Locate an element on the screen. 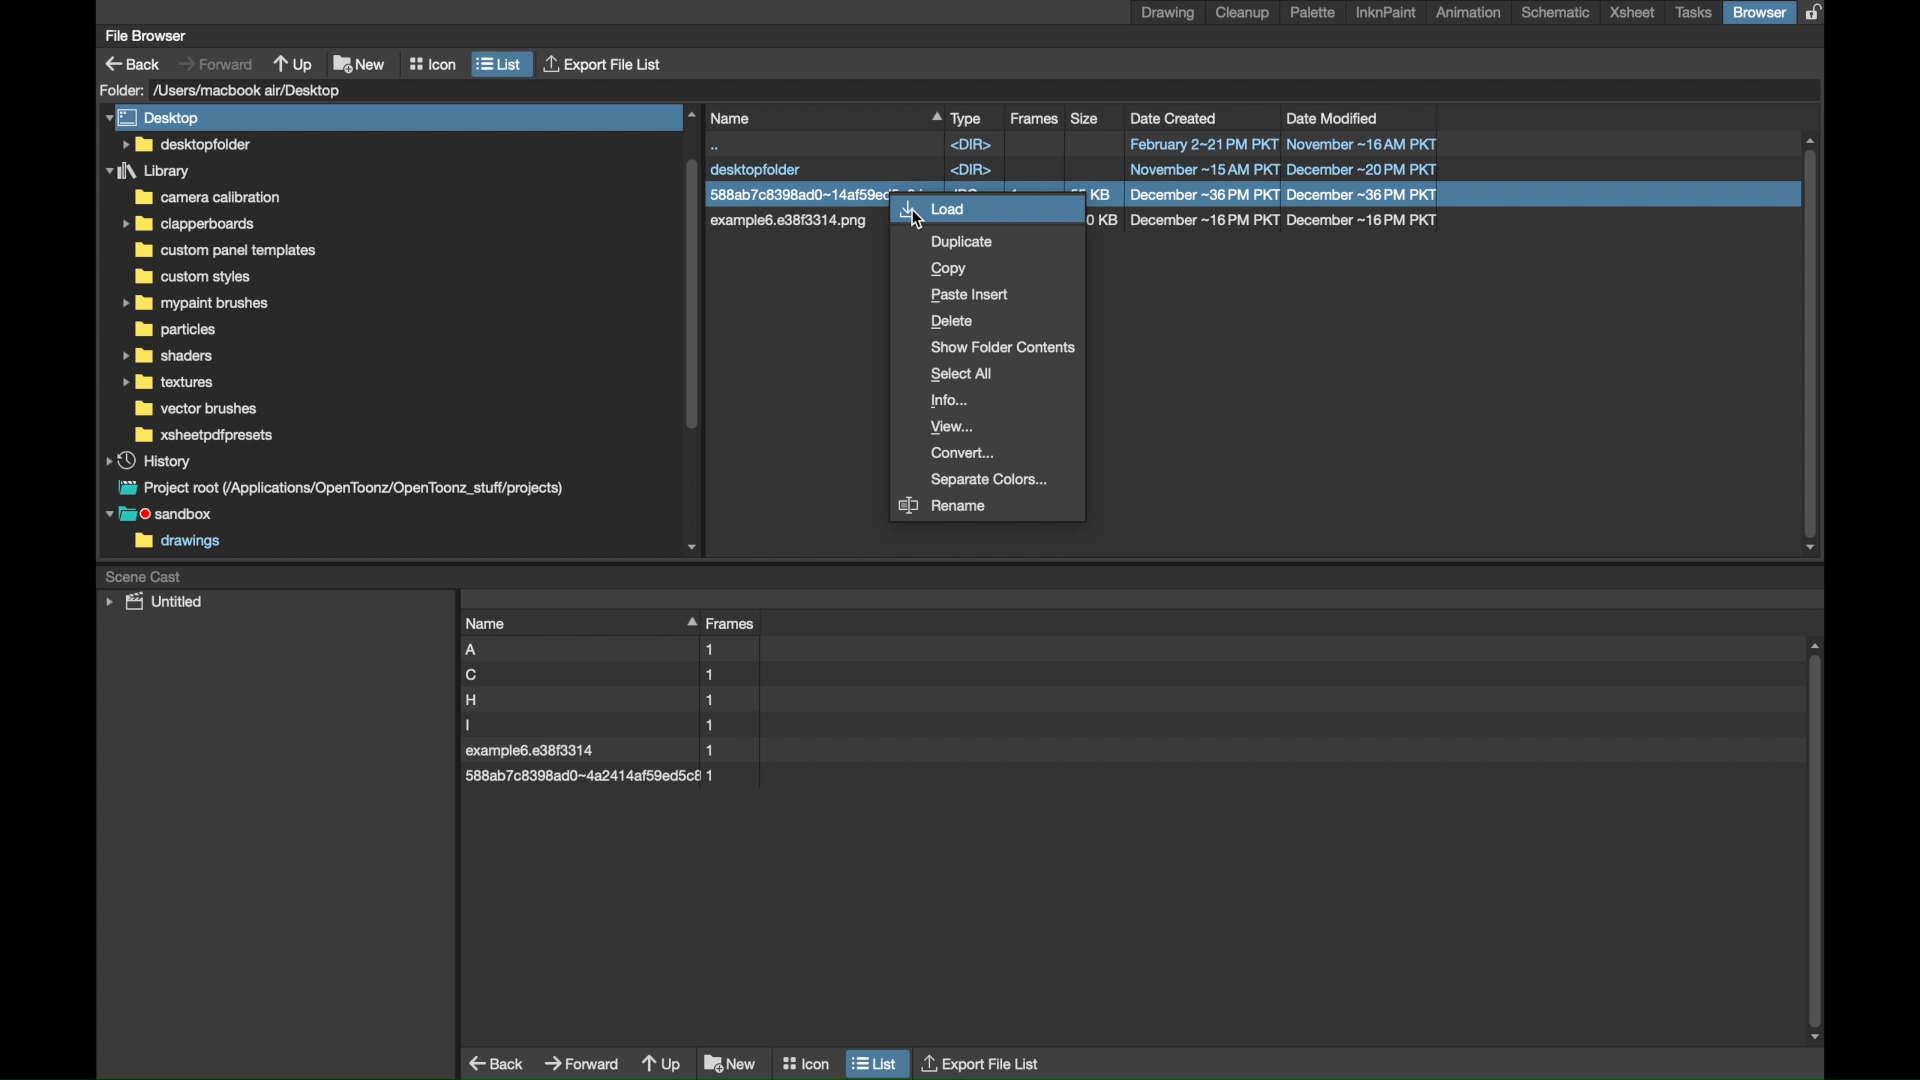 The width and height of the screenshot is (1920, 1080). cursor is located at coordinates (929, 221).